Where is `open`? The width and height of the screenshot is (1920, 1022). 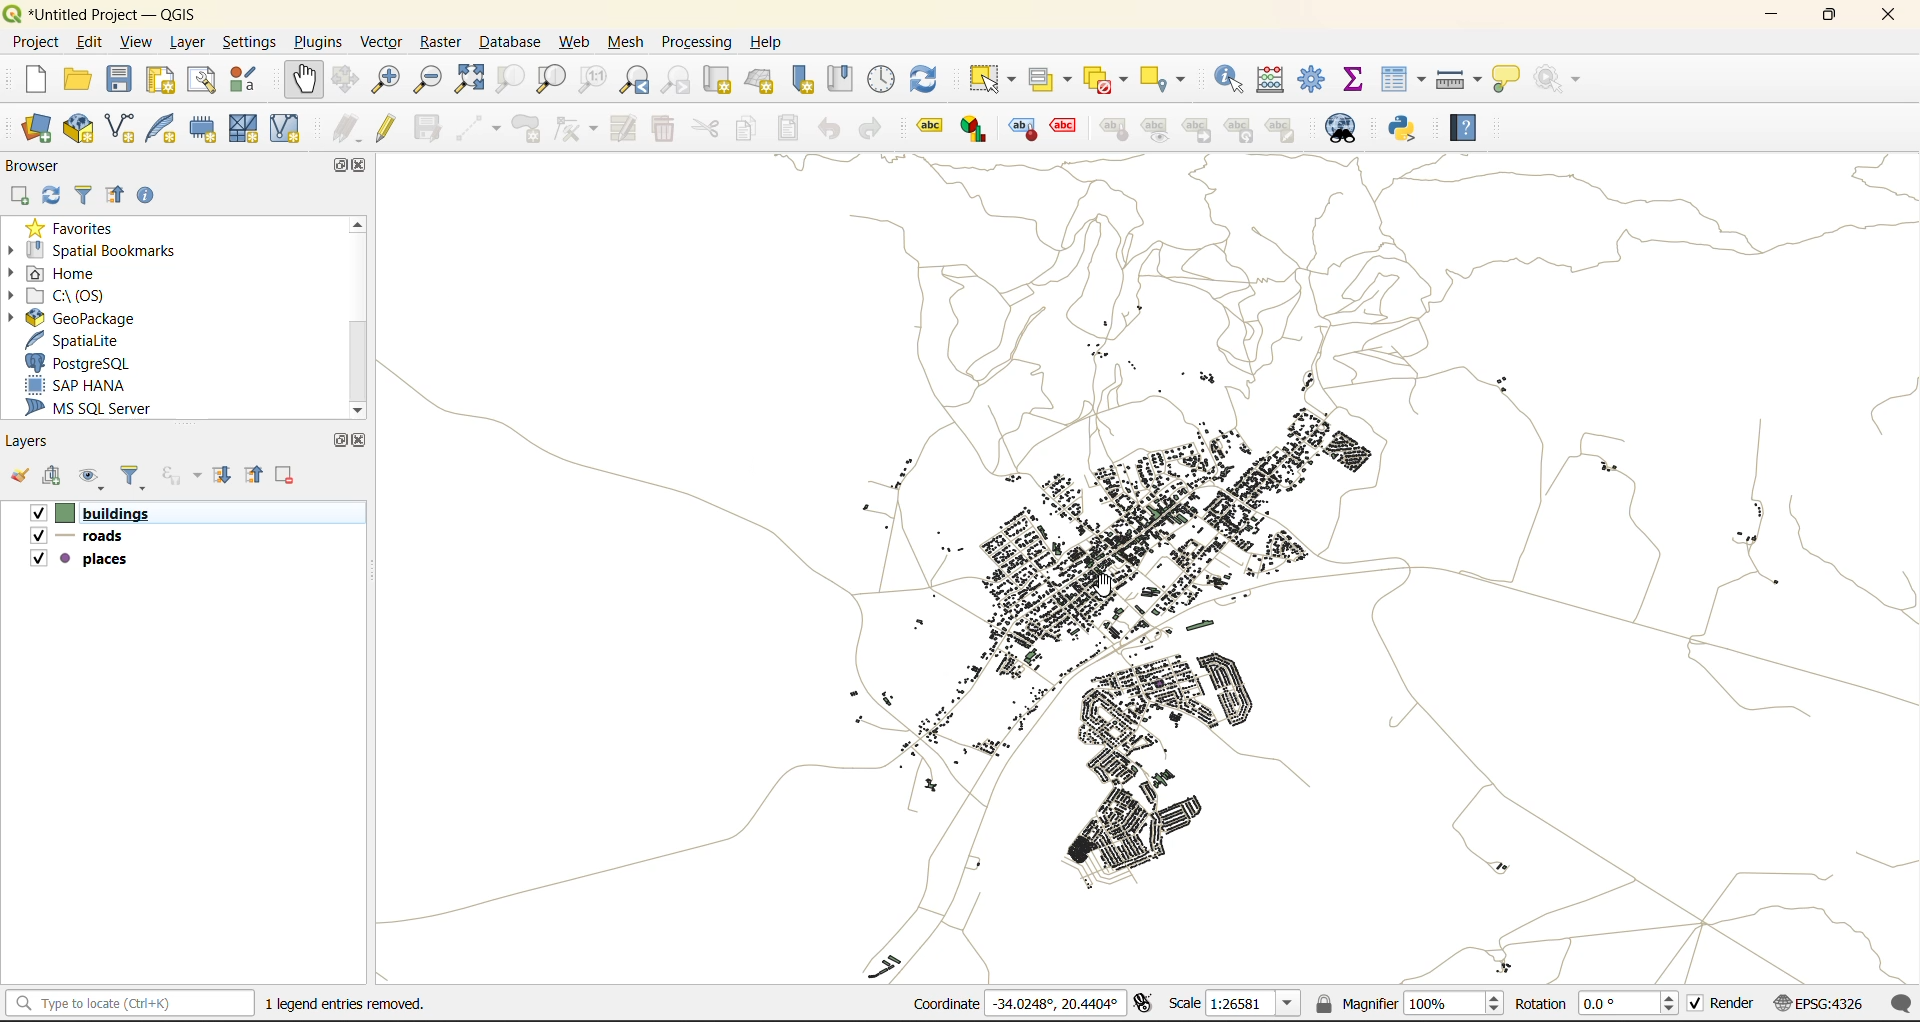 open is located at coordinates (20, 476).